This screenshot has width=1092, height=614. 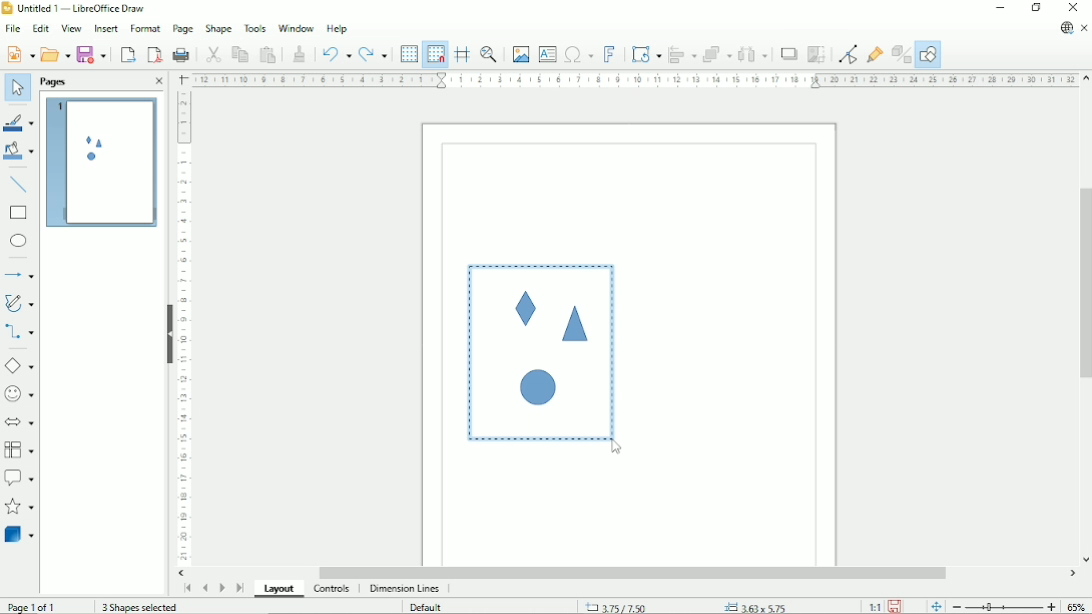 What do you see at coordinates (19, 54) in the screenshot?
I see `New` at bounding box center [19, 54].